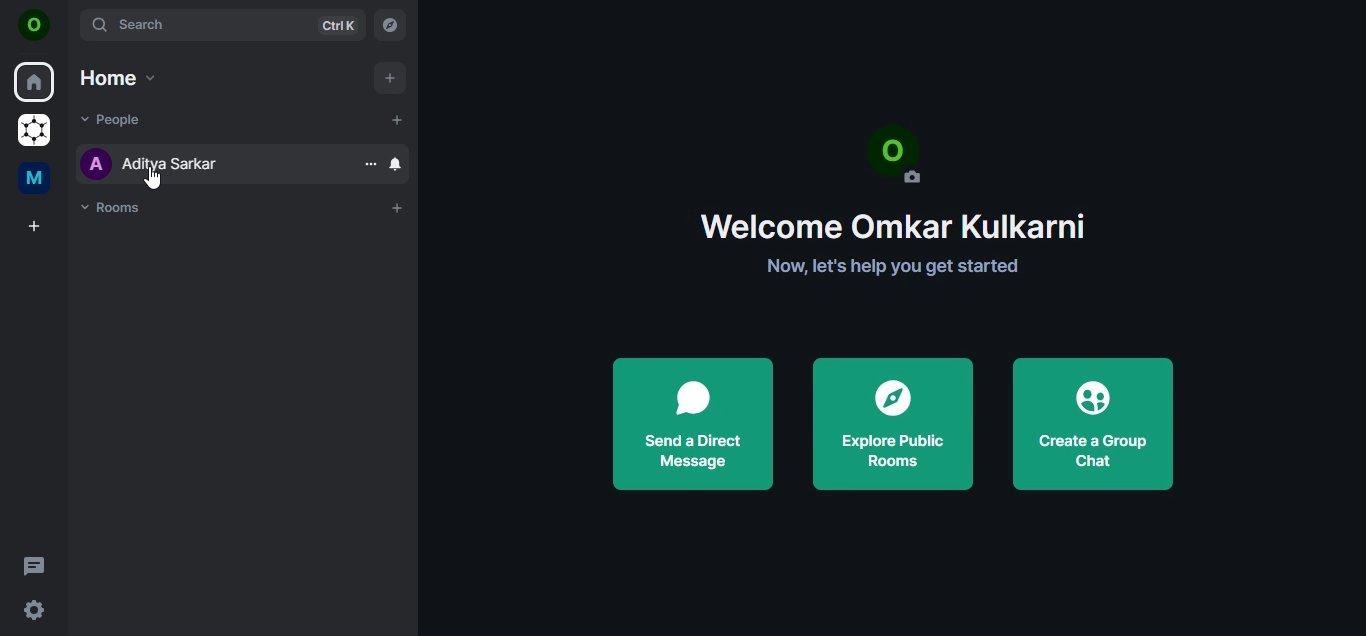 Image resolution: width=1366 pixels, height=636 pixels. What do you see at coordinates (398, 121) in the screenshot?
I see `start a chat` at bounding box center [398, 121].